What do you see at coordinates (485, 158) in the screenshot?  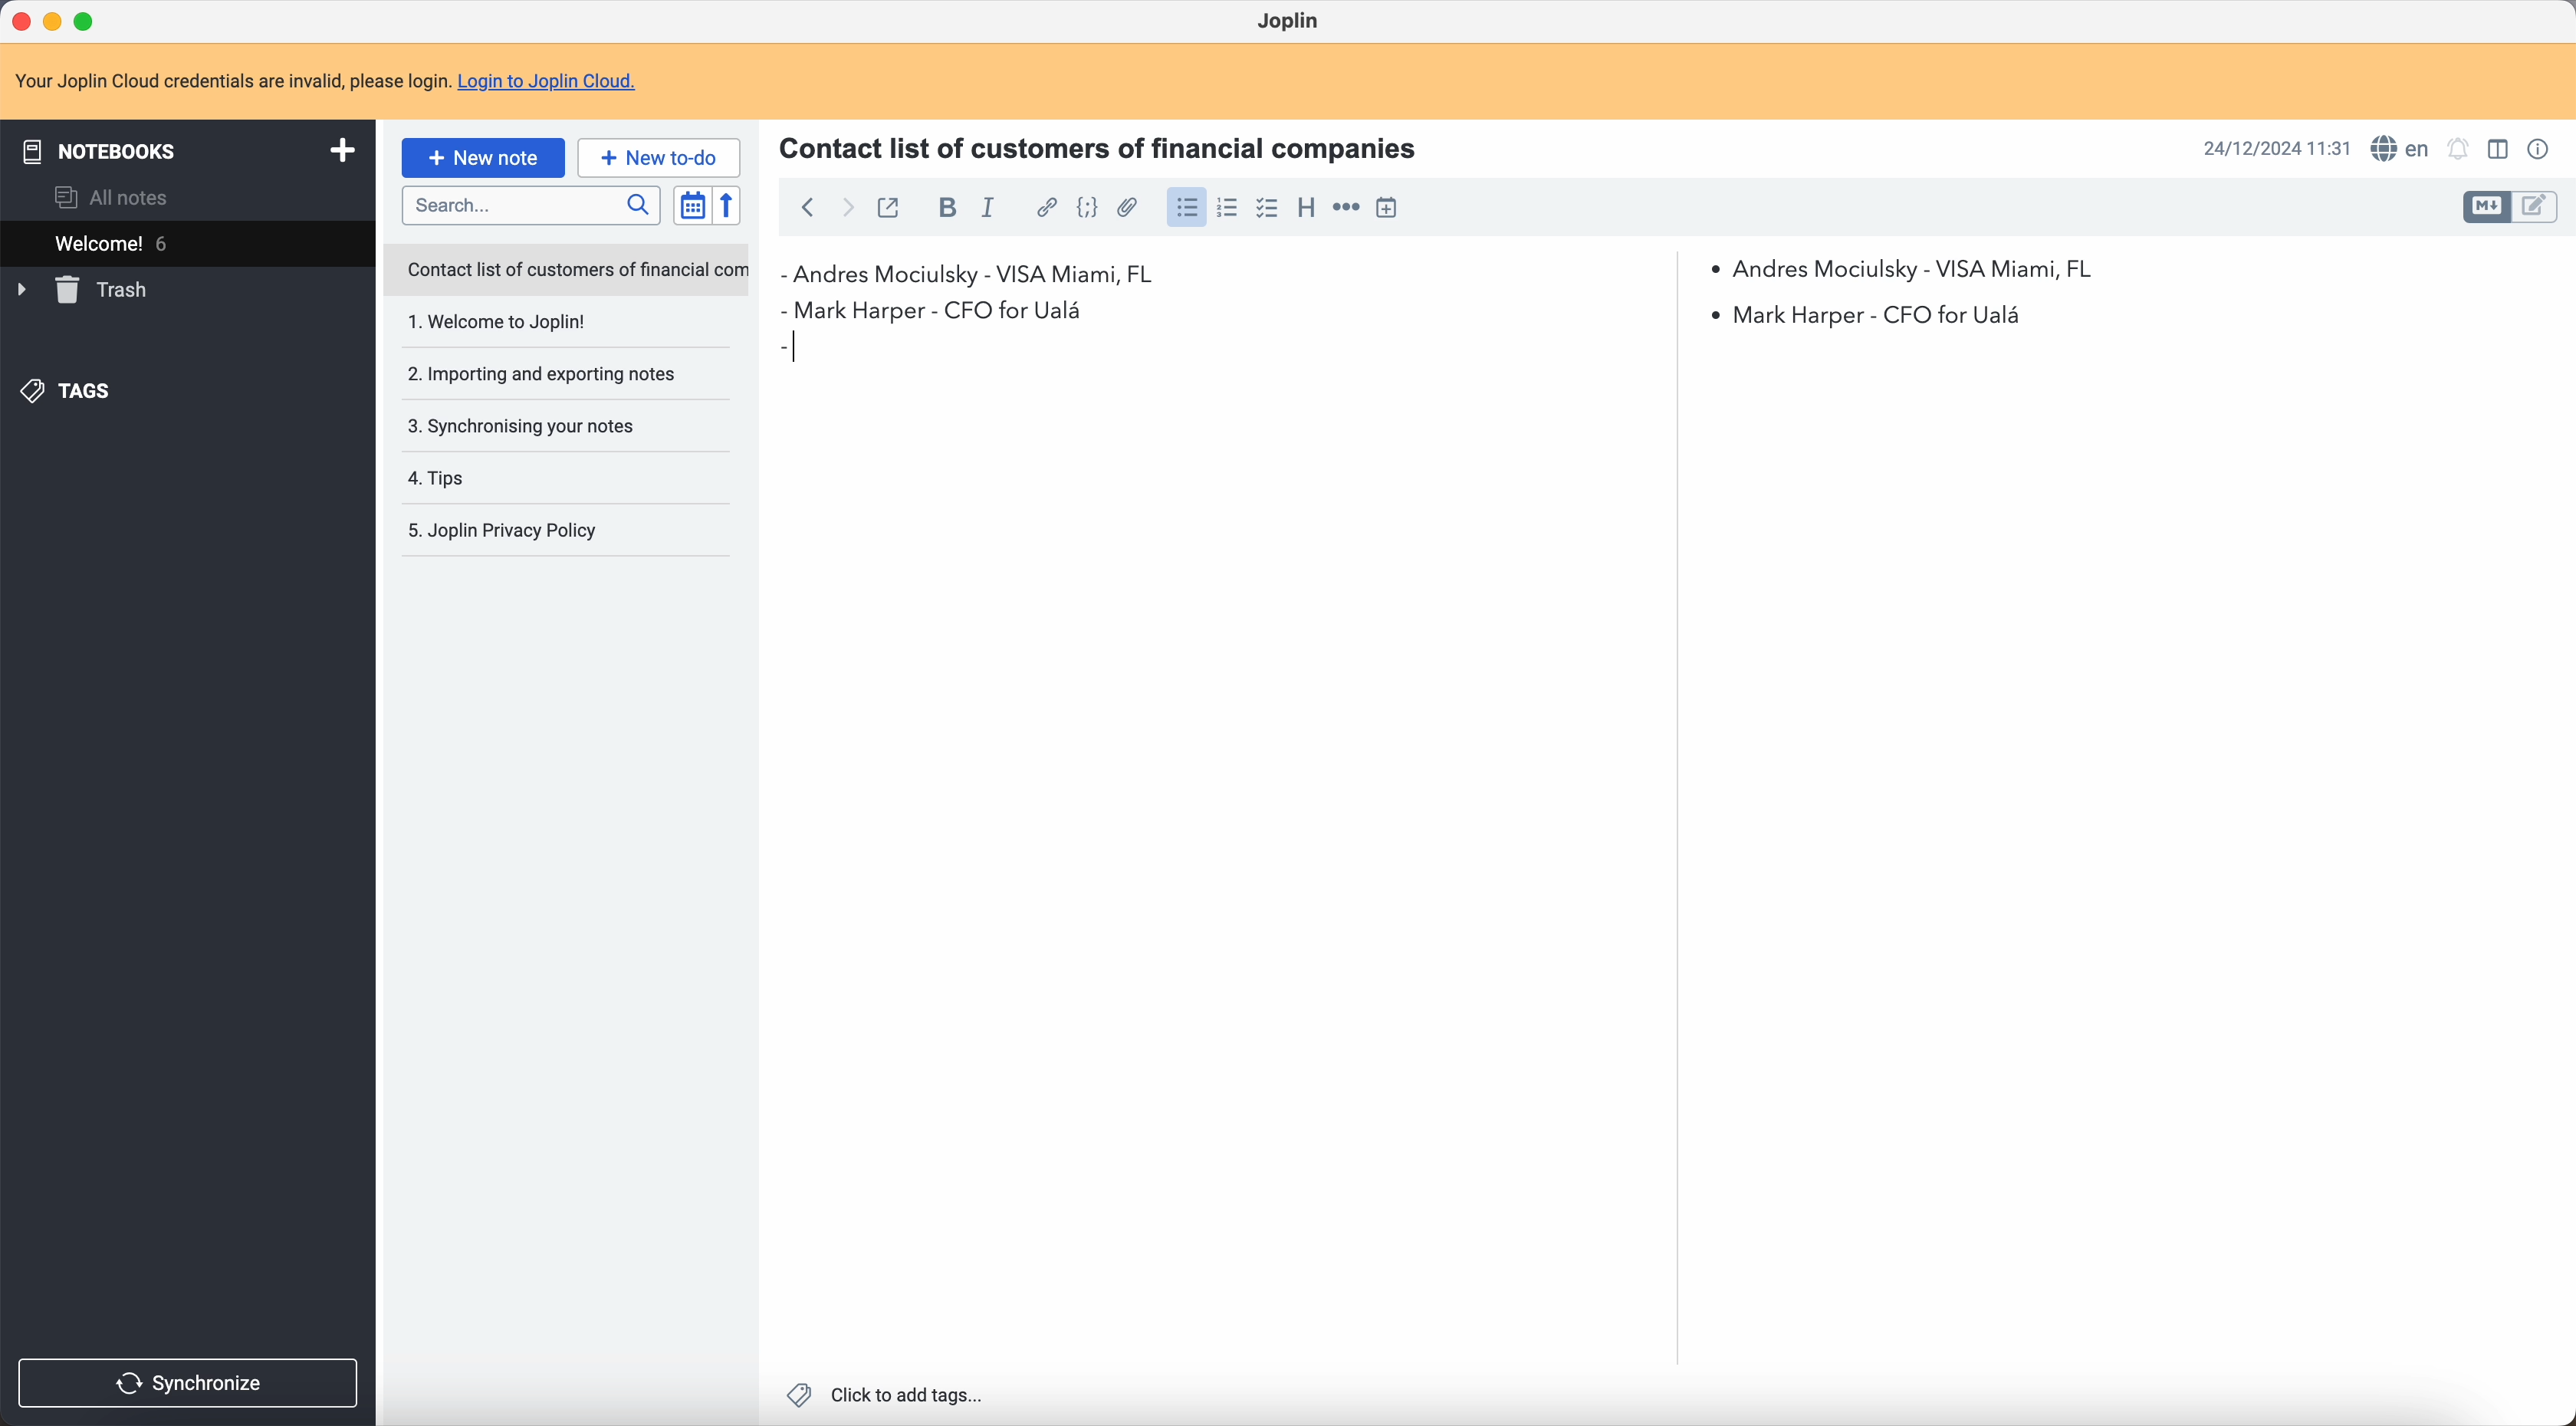 I see `click on new note` at bounding box center [485, 158].